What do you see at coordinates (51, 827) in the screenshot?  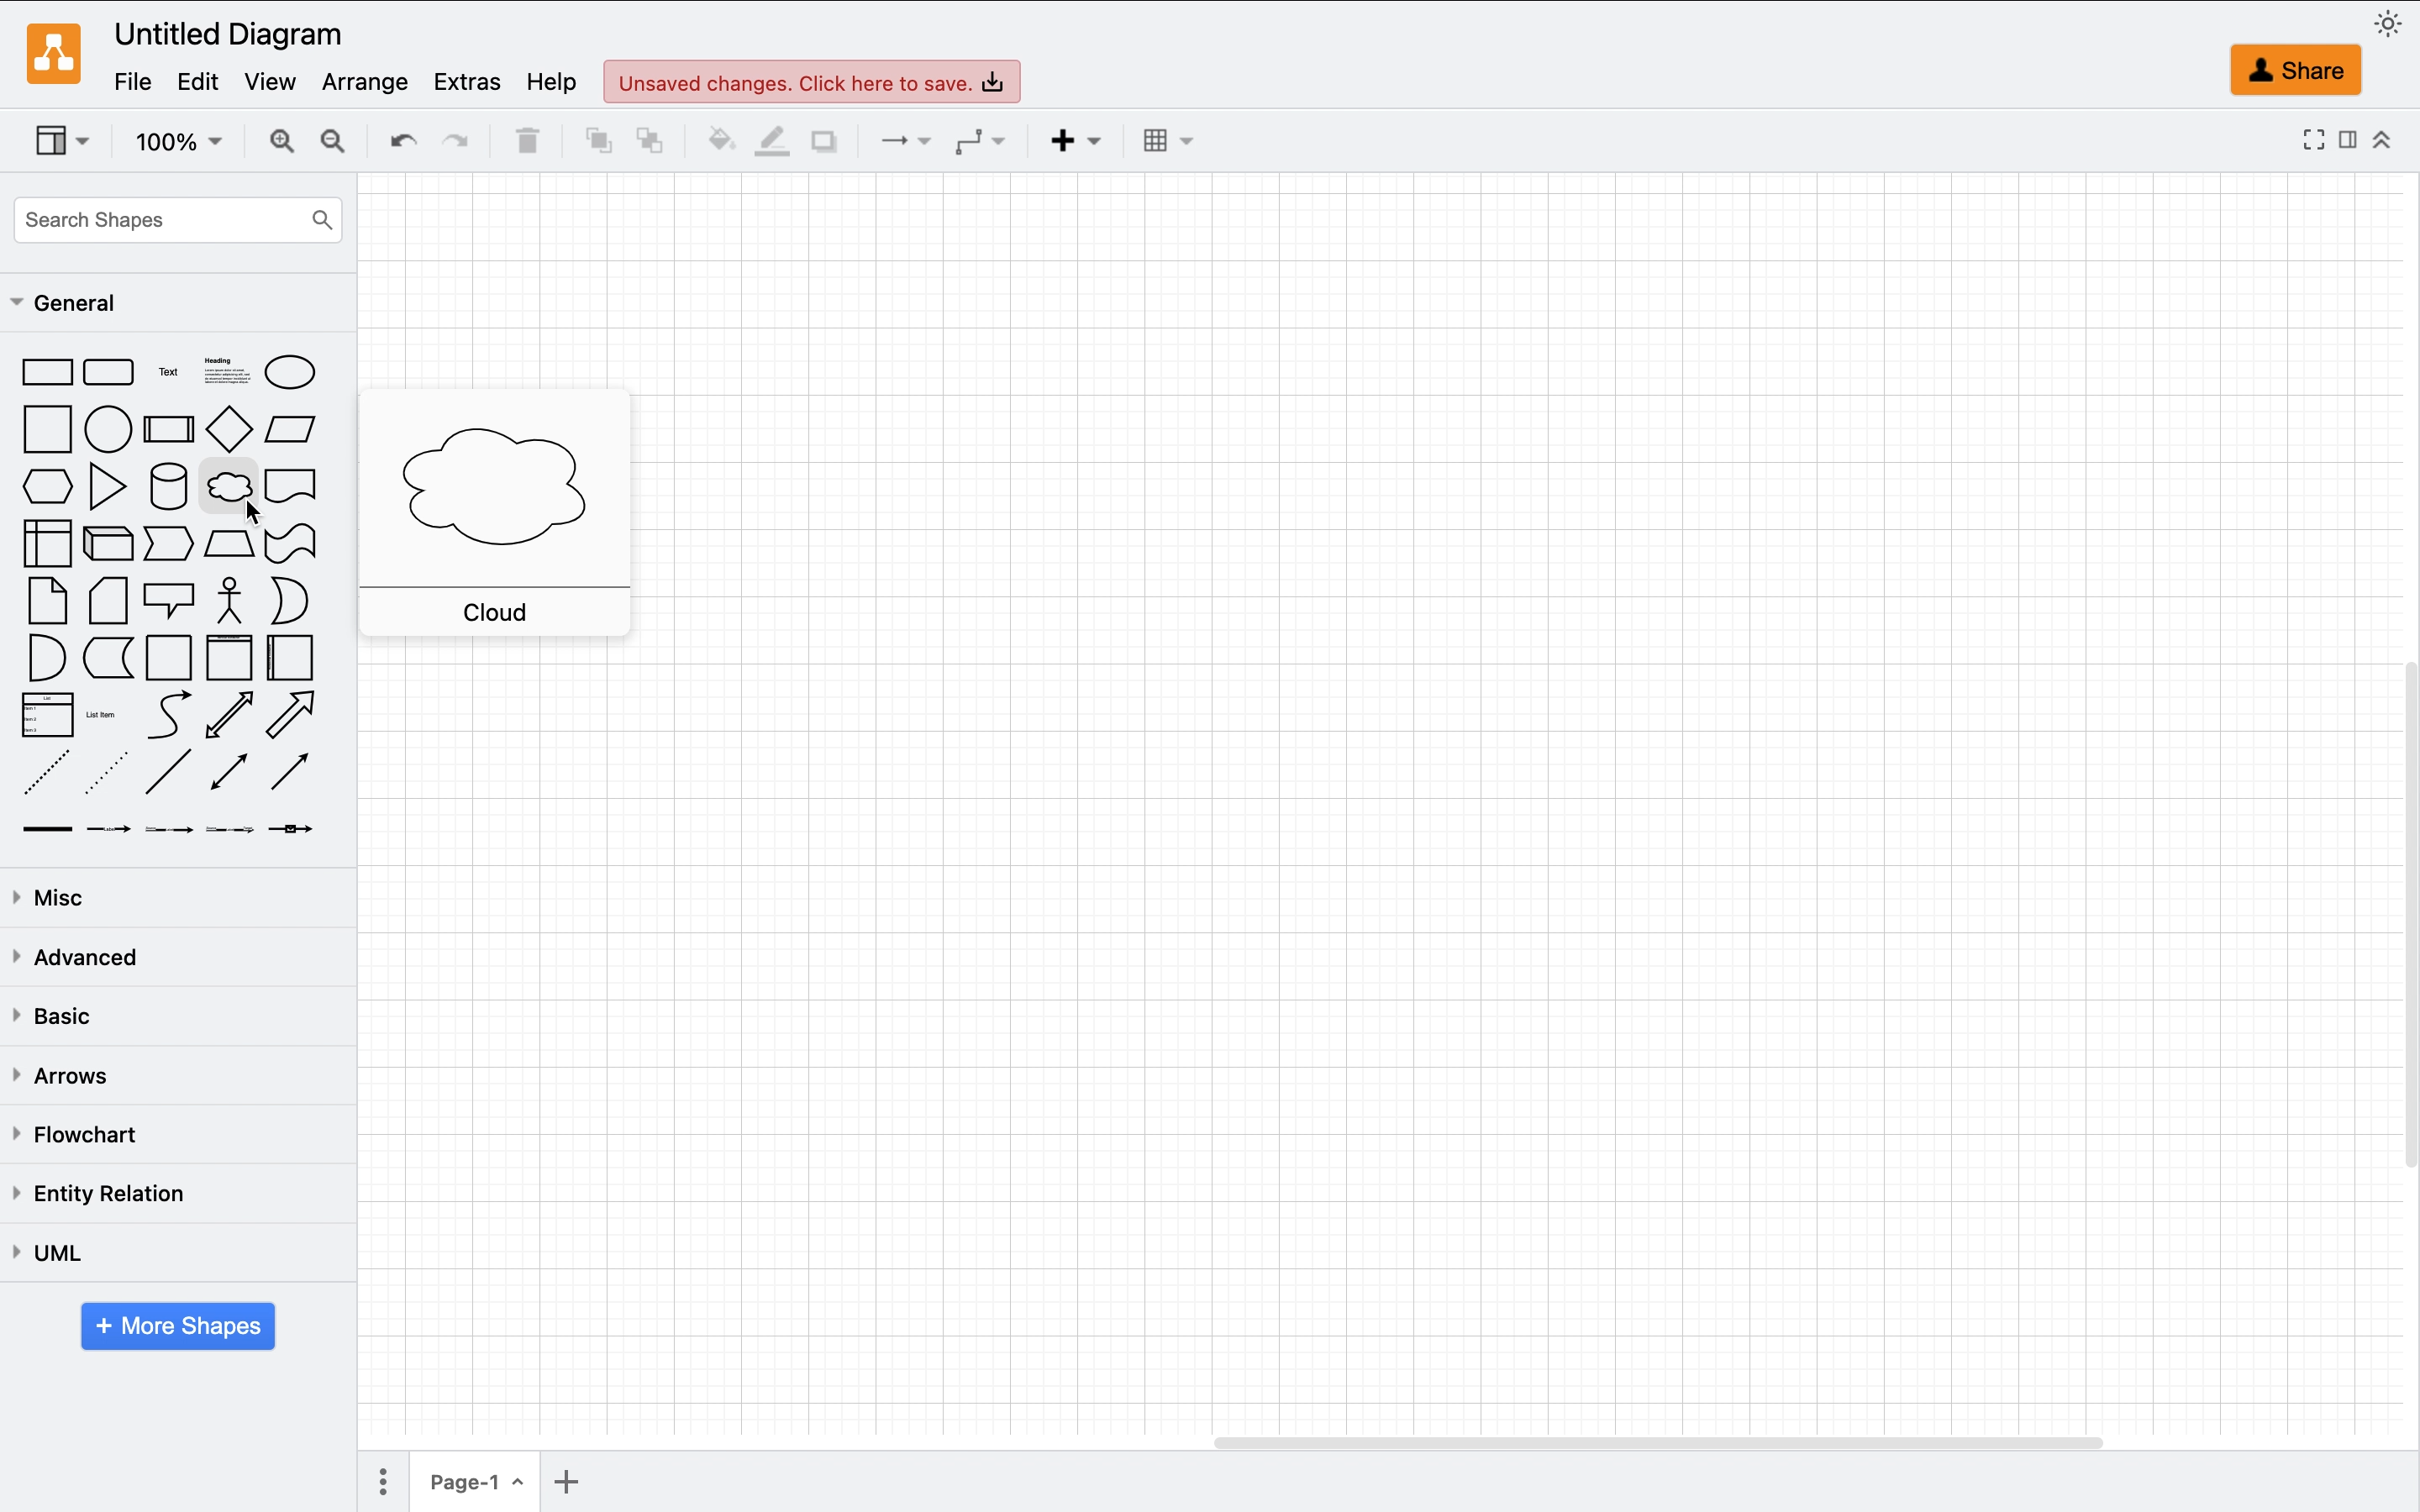 I see `link` at bounding box center [51, 827].